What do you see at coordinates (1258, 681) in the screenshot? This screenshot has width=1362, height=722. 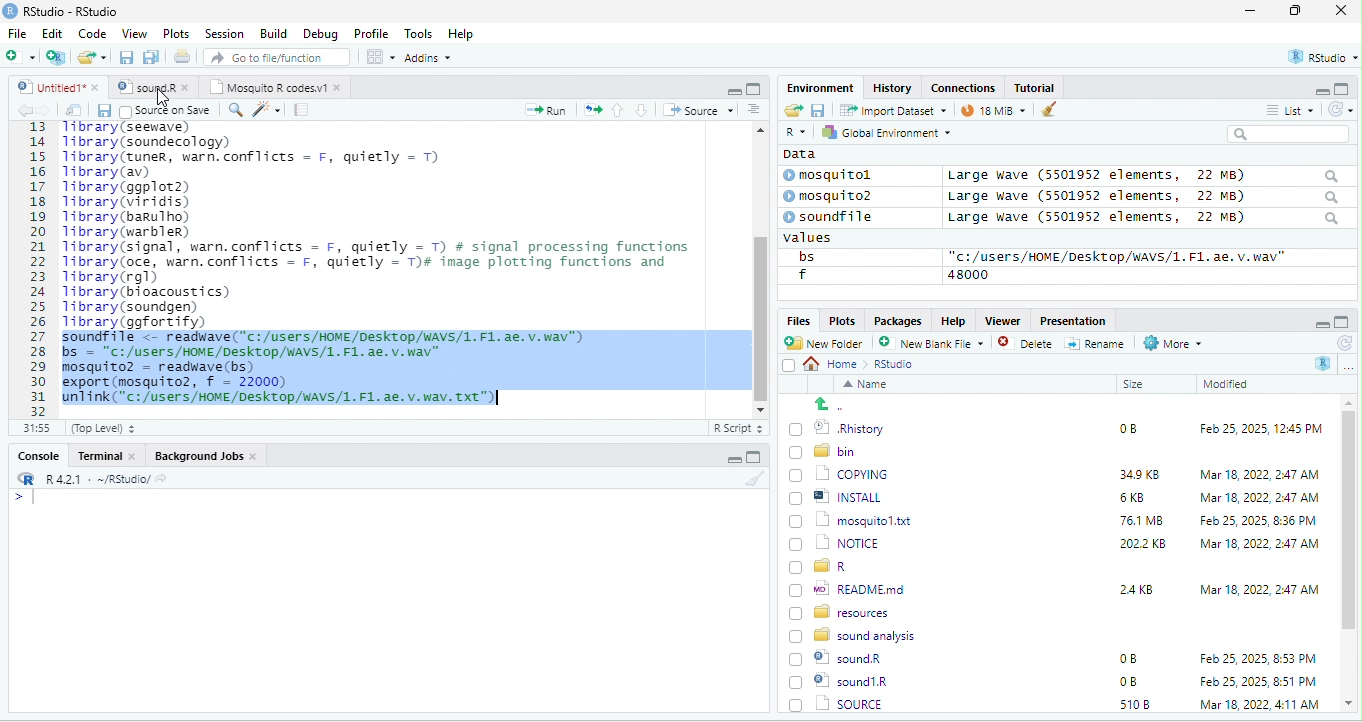 I see `Mar 18, 2022, 4:11 AM` at bounding box center [1258, 681].